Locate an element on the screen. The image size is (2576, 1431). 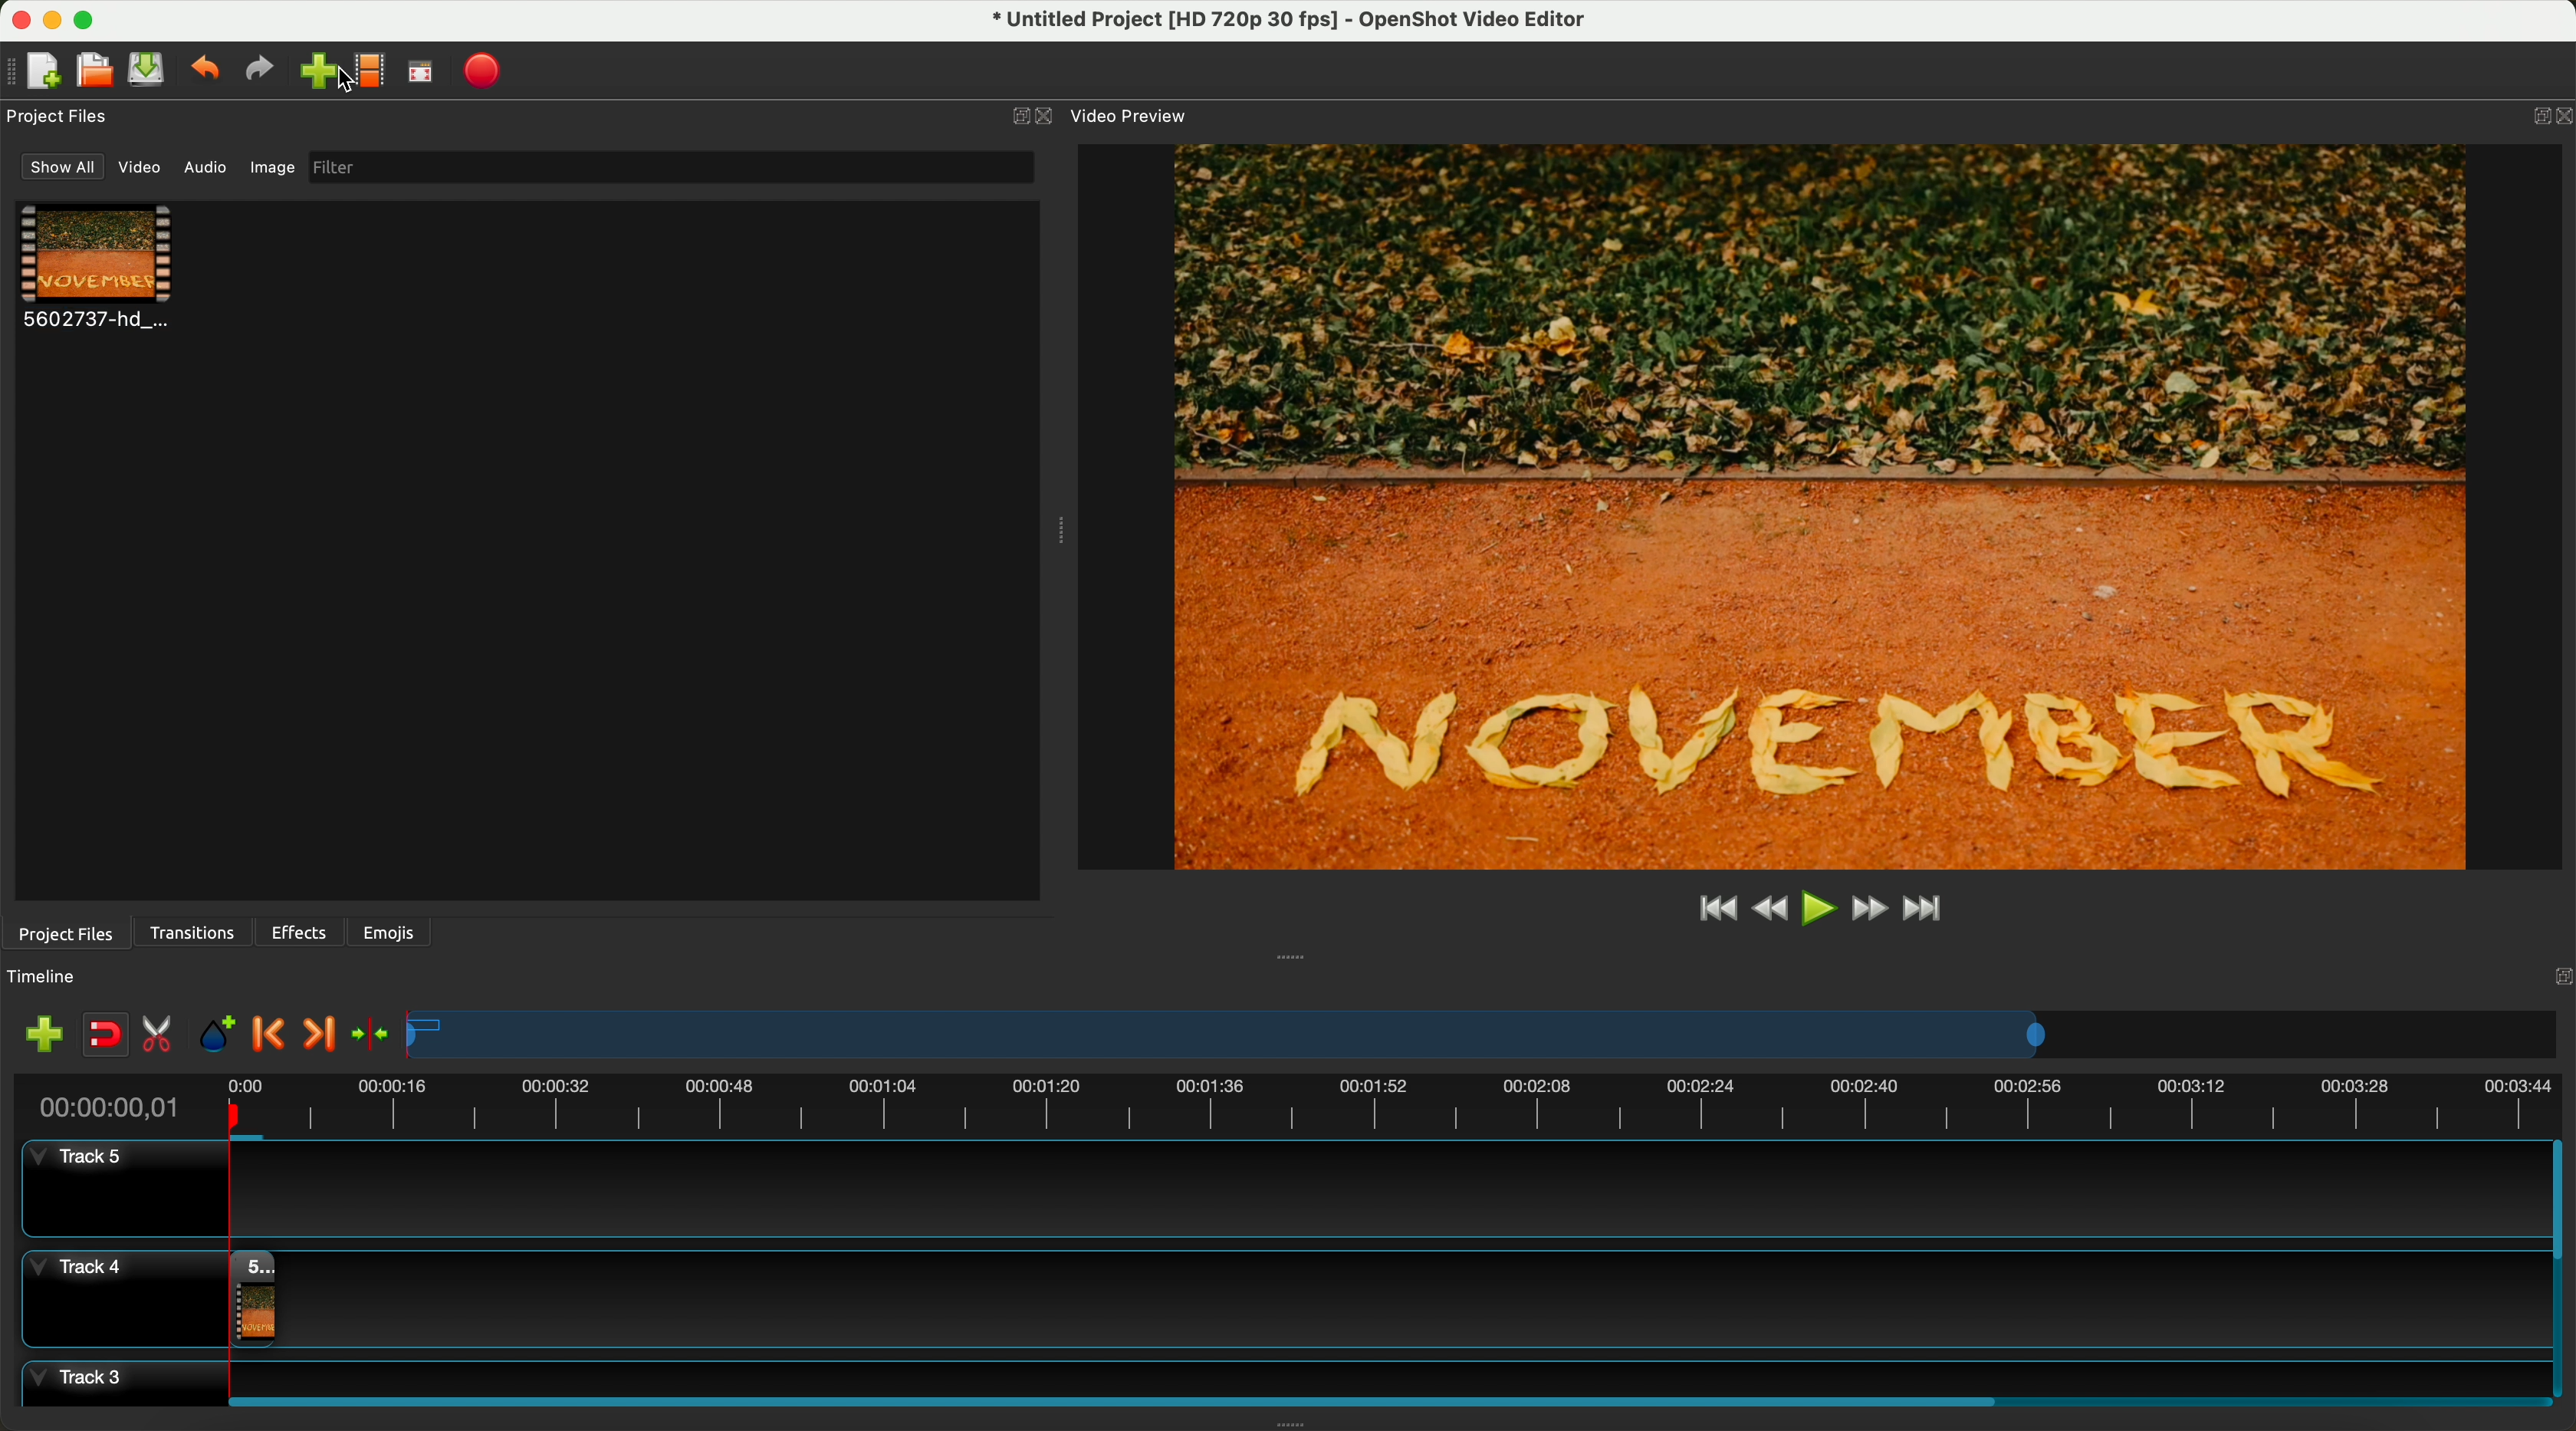
 is located at coordinates (2557, 974).